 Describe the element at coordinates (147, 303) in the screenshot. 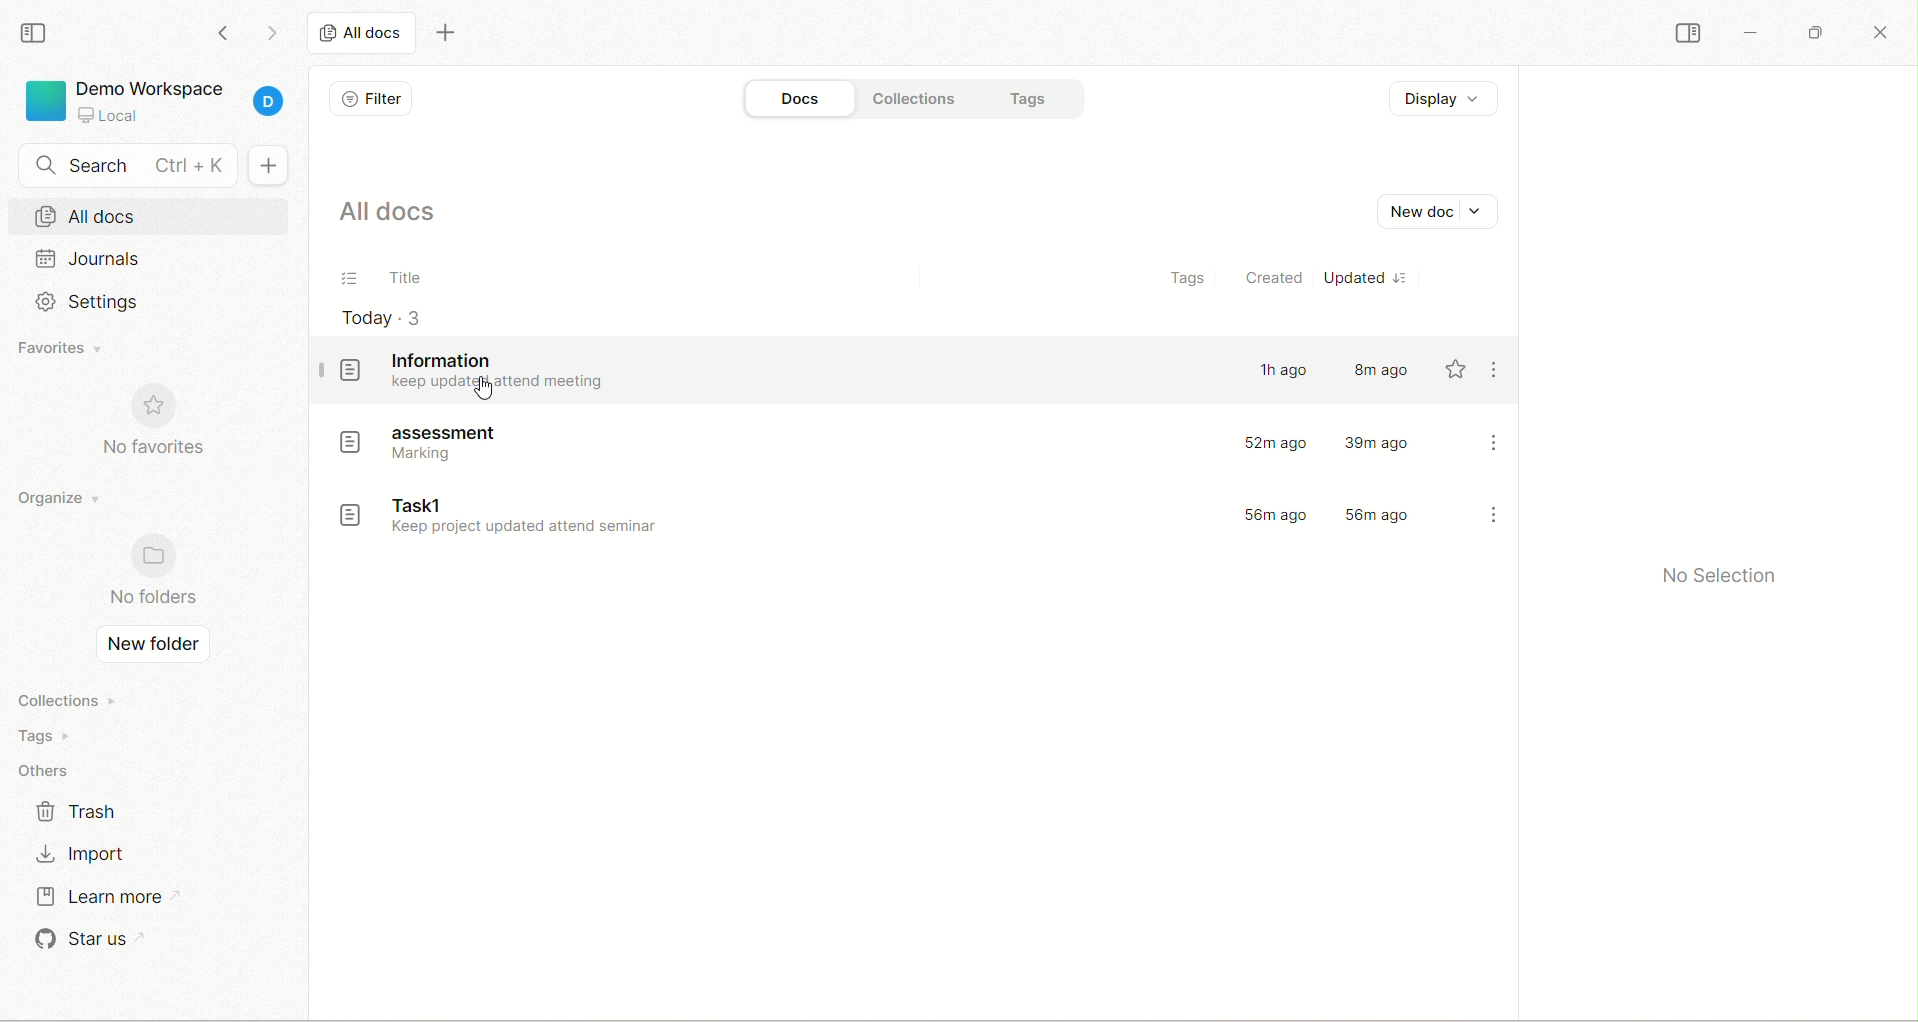

I see `settings` at that location.